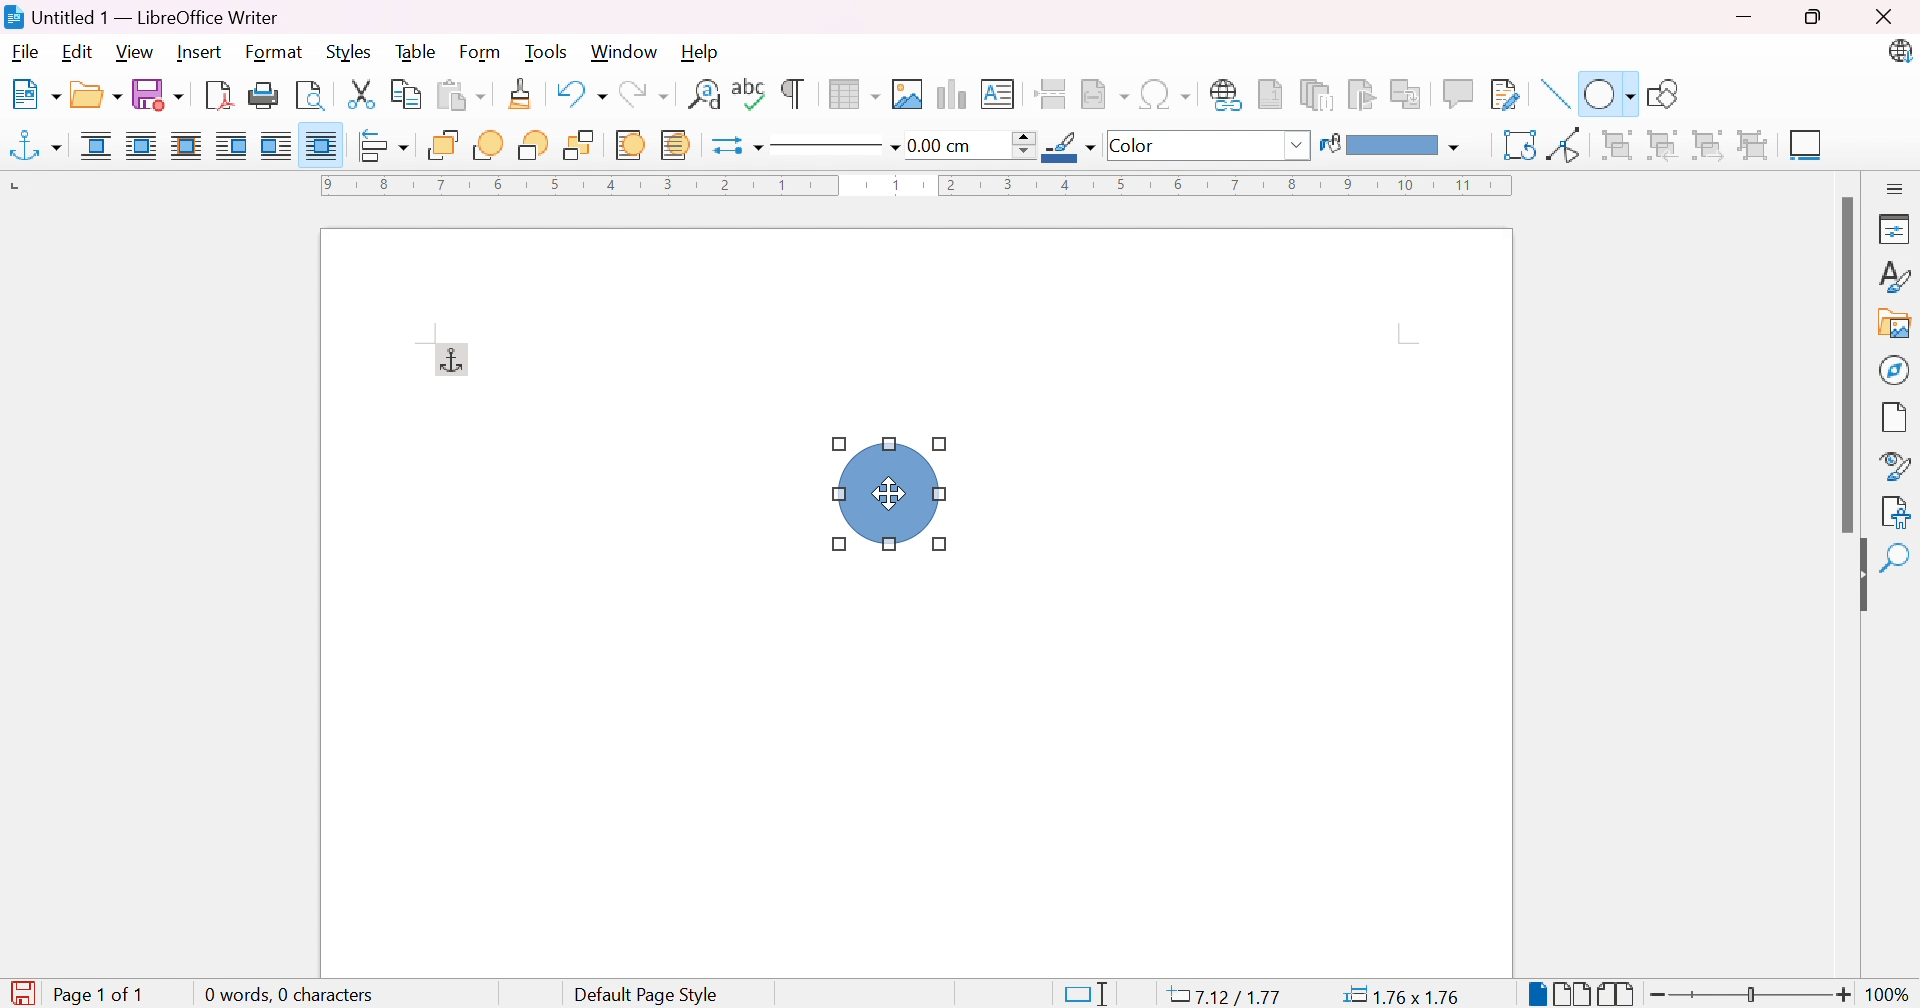 The image size is (1920, 1008). Describe the element at coordinates (141, 146) in the screenshot. I see `Parallel` at that location.